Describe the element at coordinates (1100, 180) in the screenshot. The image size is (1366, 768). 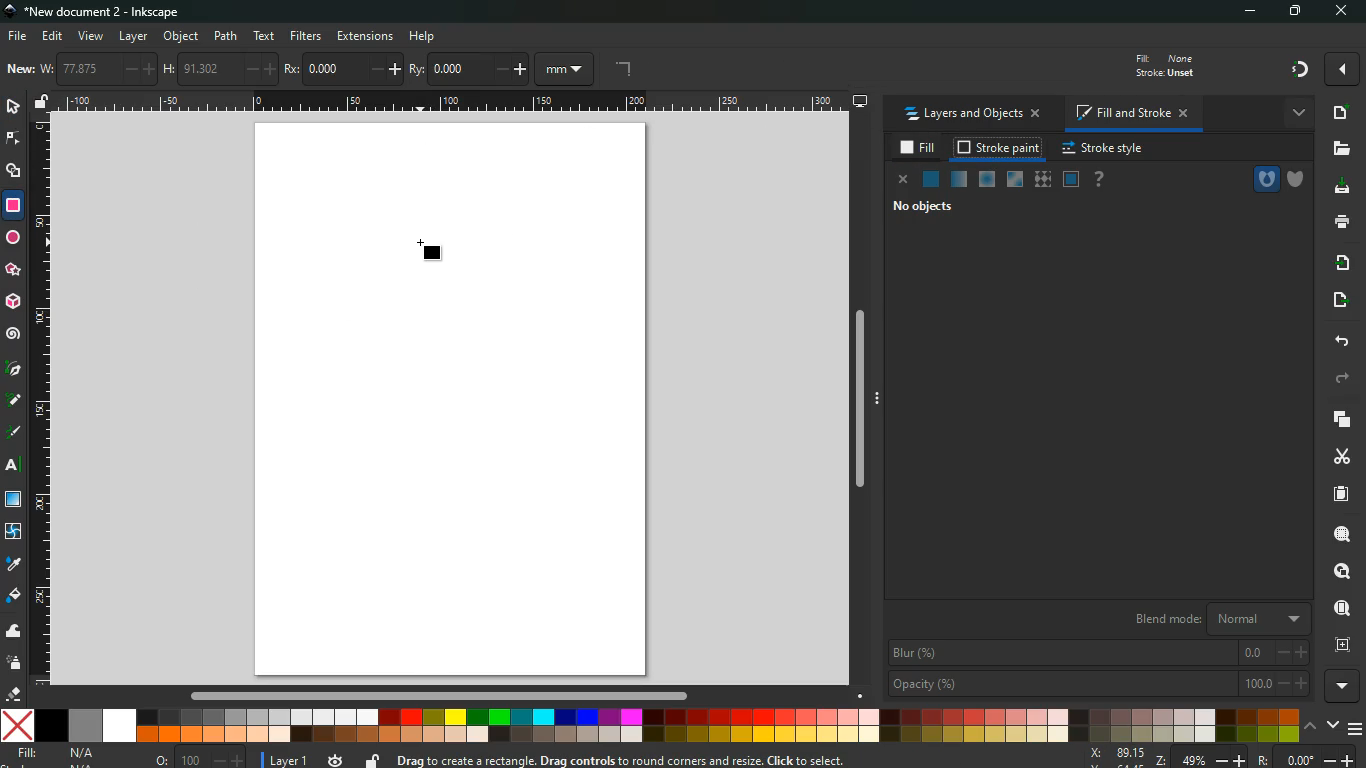
I see `help` at that location.